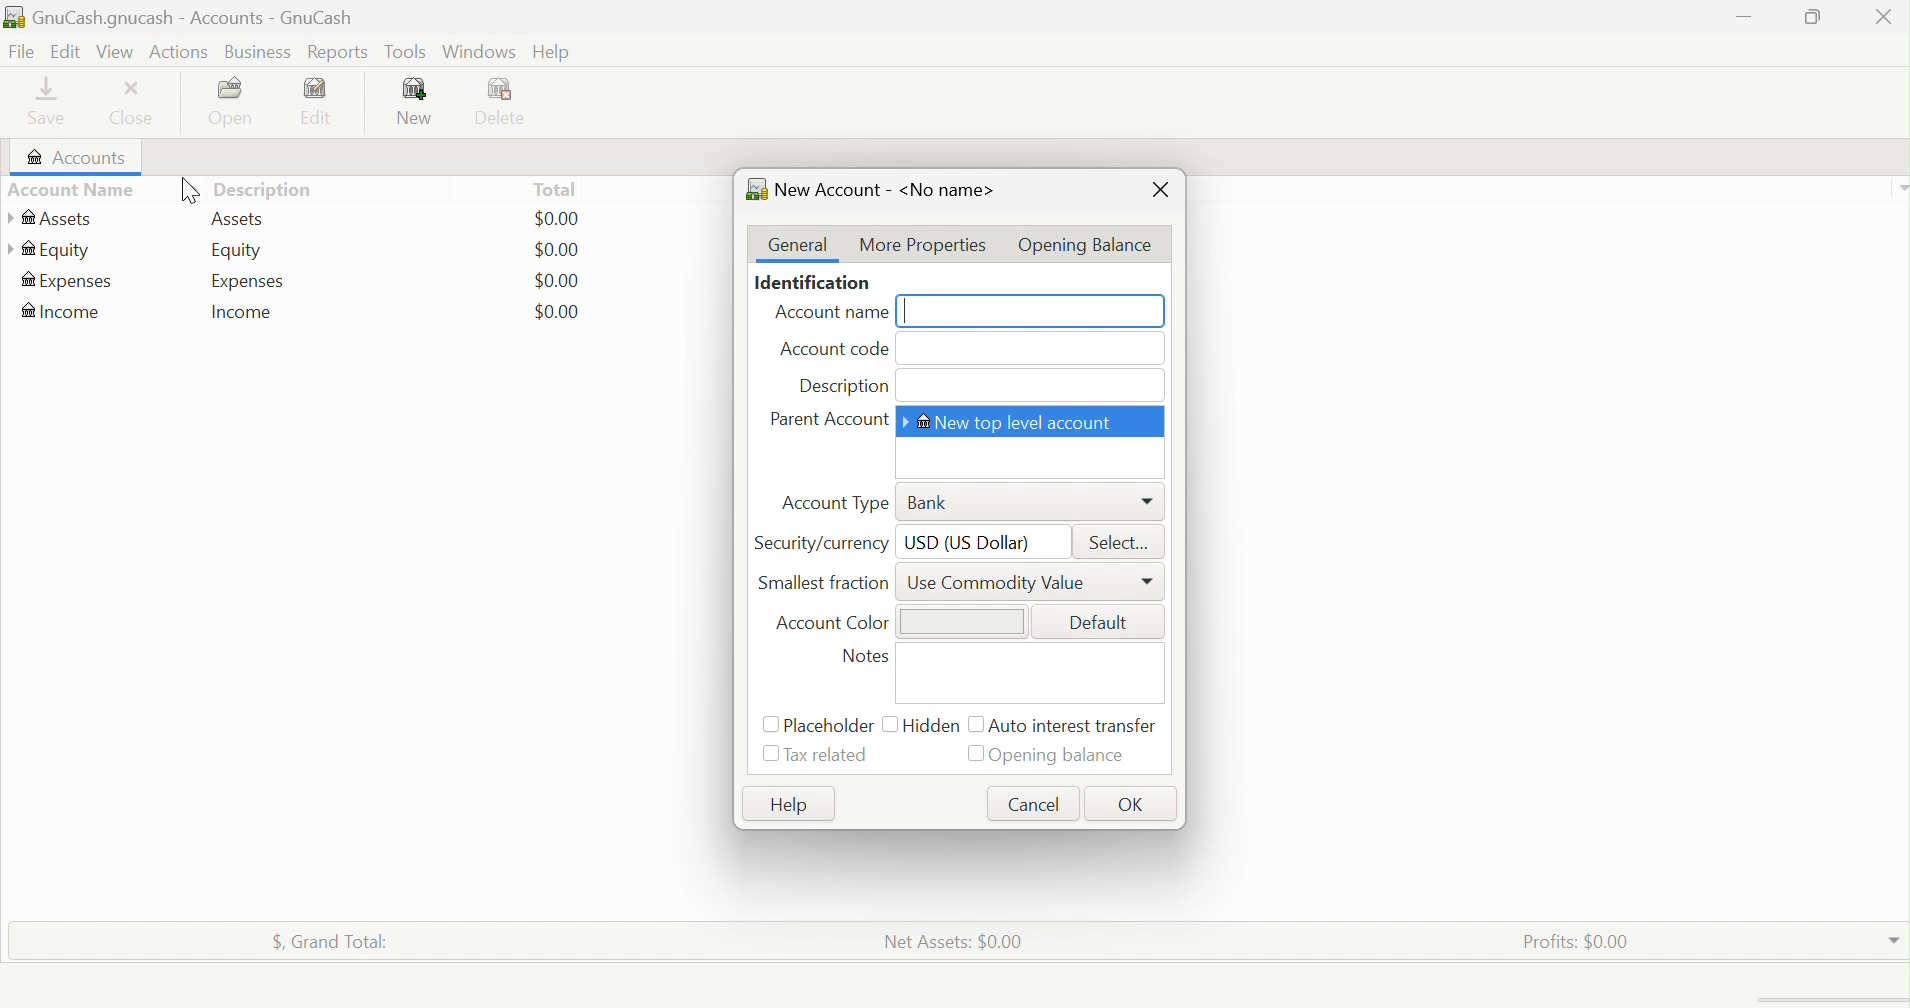 The width and height of the screenshot is (1910, 1008). What do you see at coordinates (1018, 421) in the screenshot?
I see `New top level account` at bounding box center [1018, 421].